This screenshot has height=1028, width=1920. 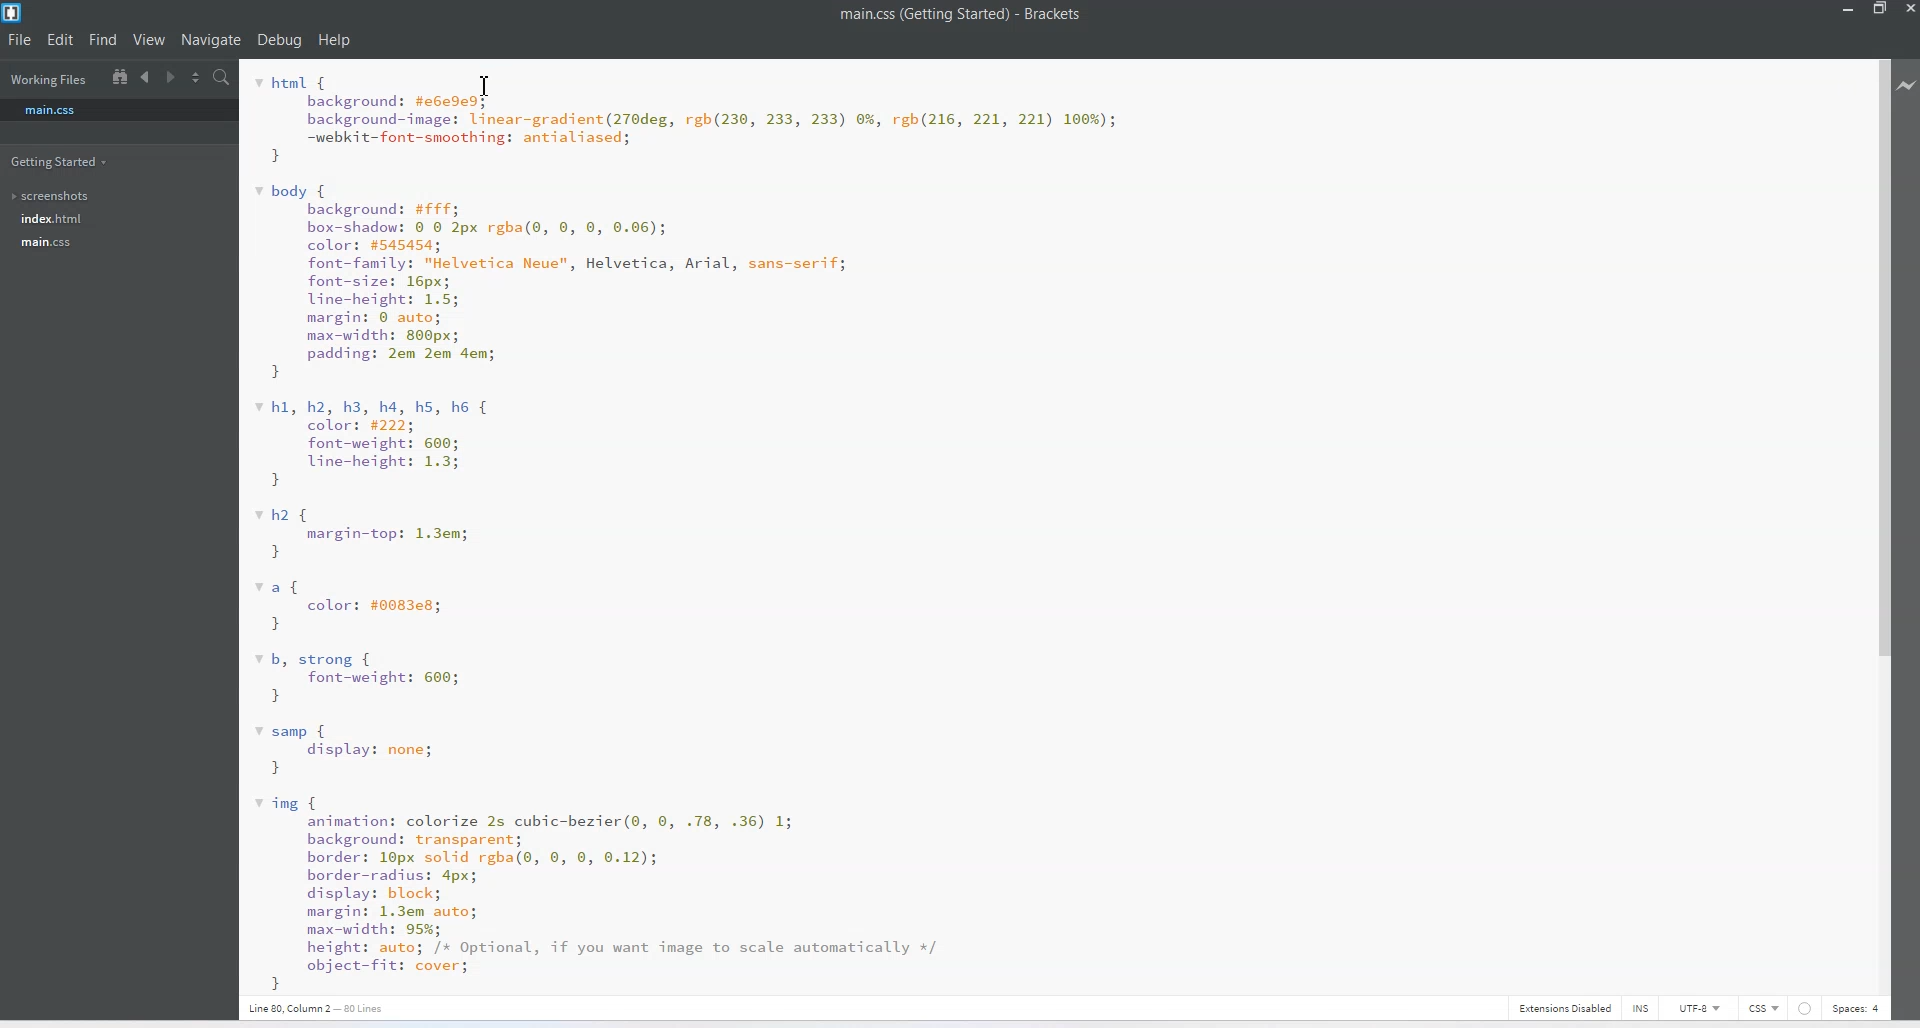 What do you see at coordinates (1848, 10) in the screenshot?
I see `Minimize` at bounding box center [1848, 10].